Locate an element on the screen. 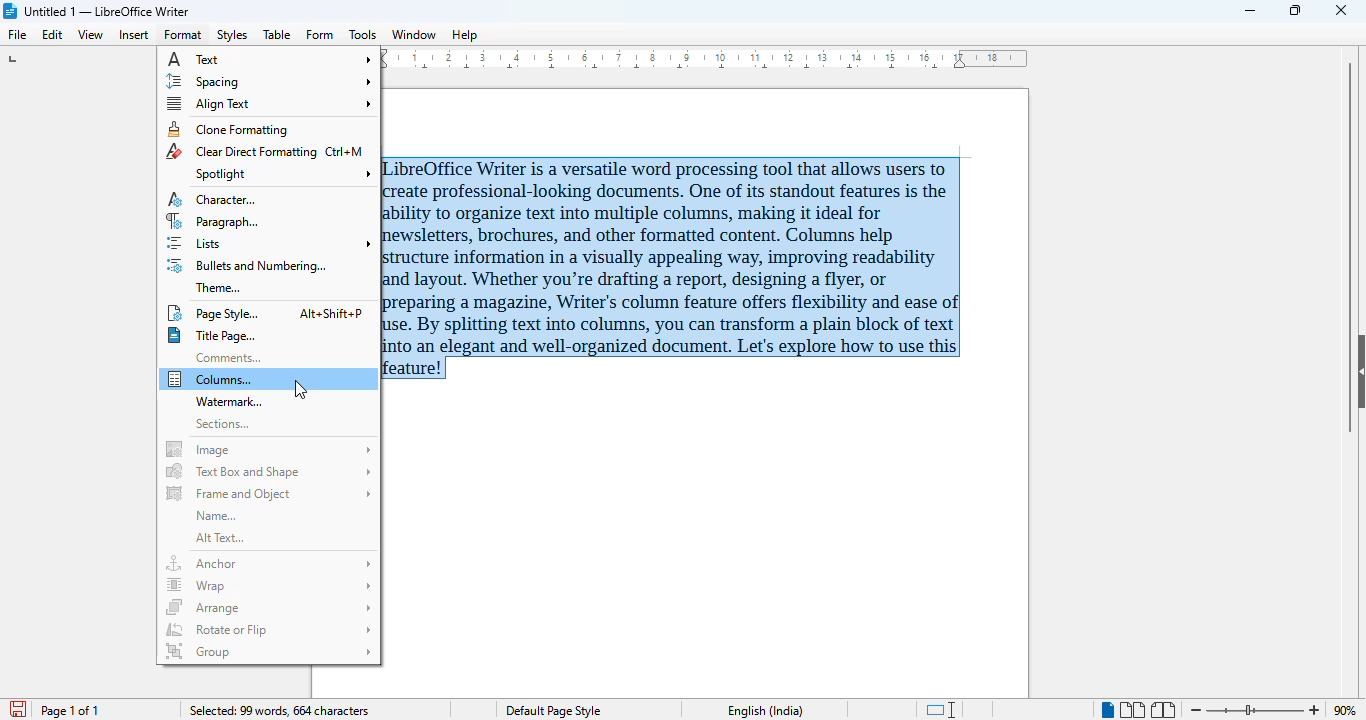  theme is located at coordinates (219, 287).